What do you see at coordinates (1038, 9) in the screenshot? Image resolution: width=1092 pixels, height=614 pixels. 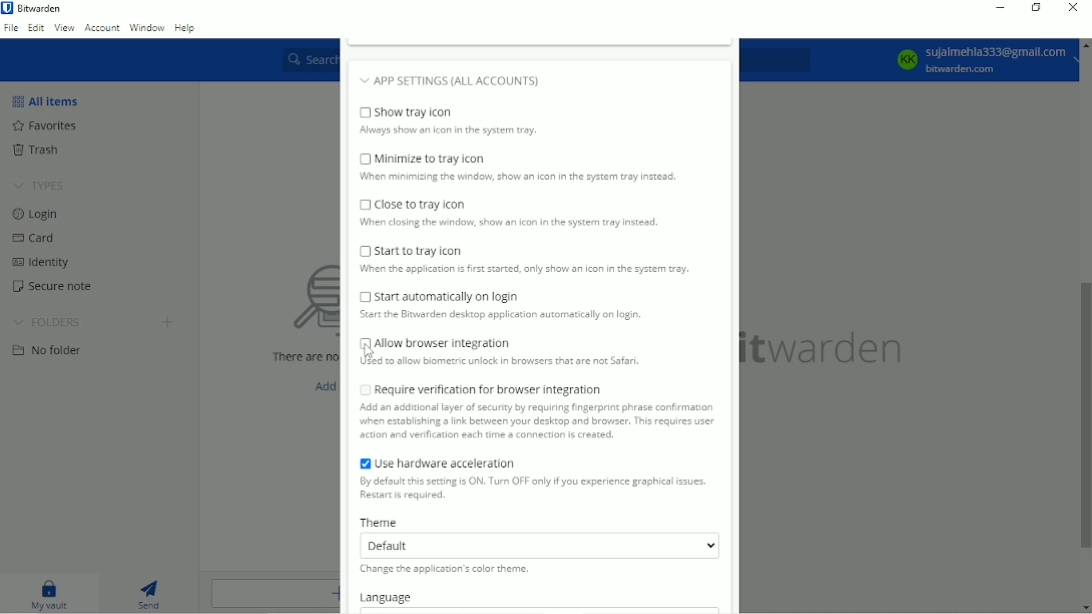 I see `Restore down` at bounding box center [1038, 9].